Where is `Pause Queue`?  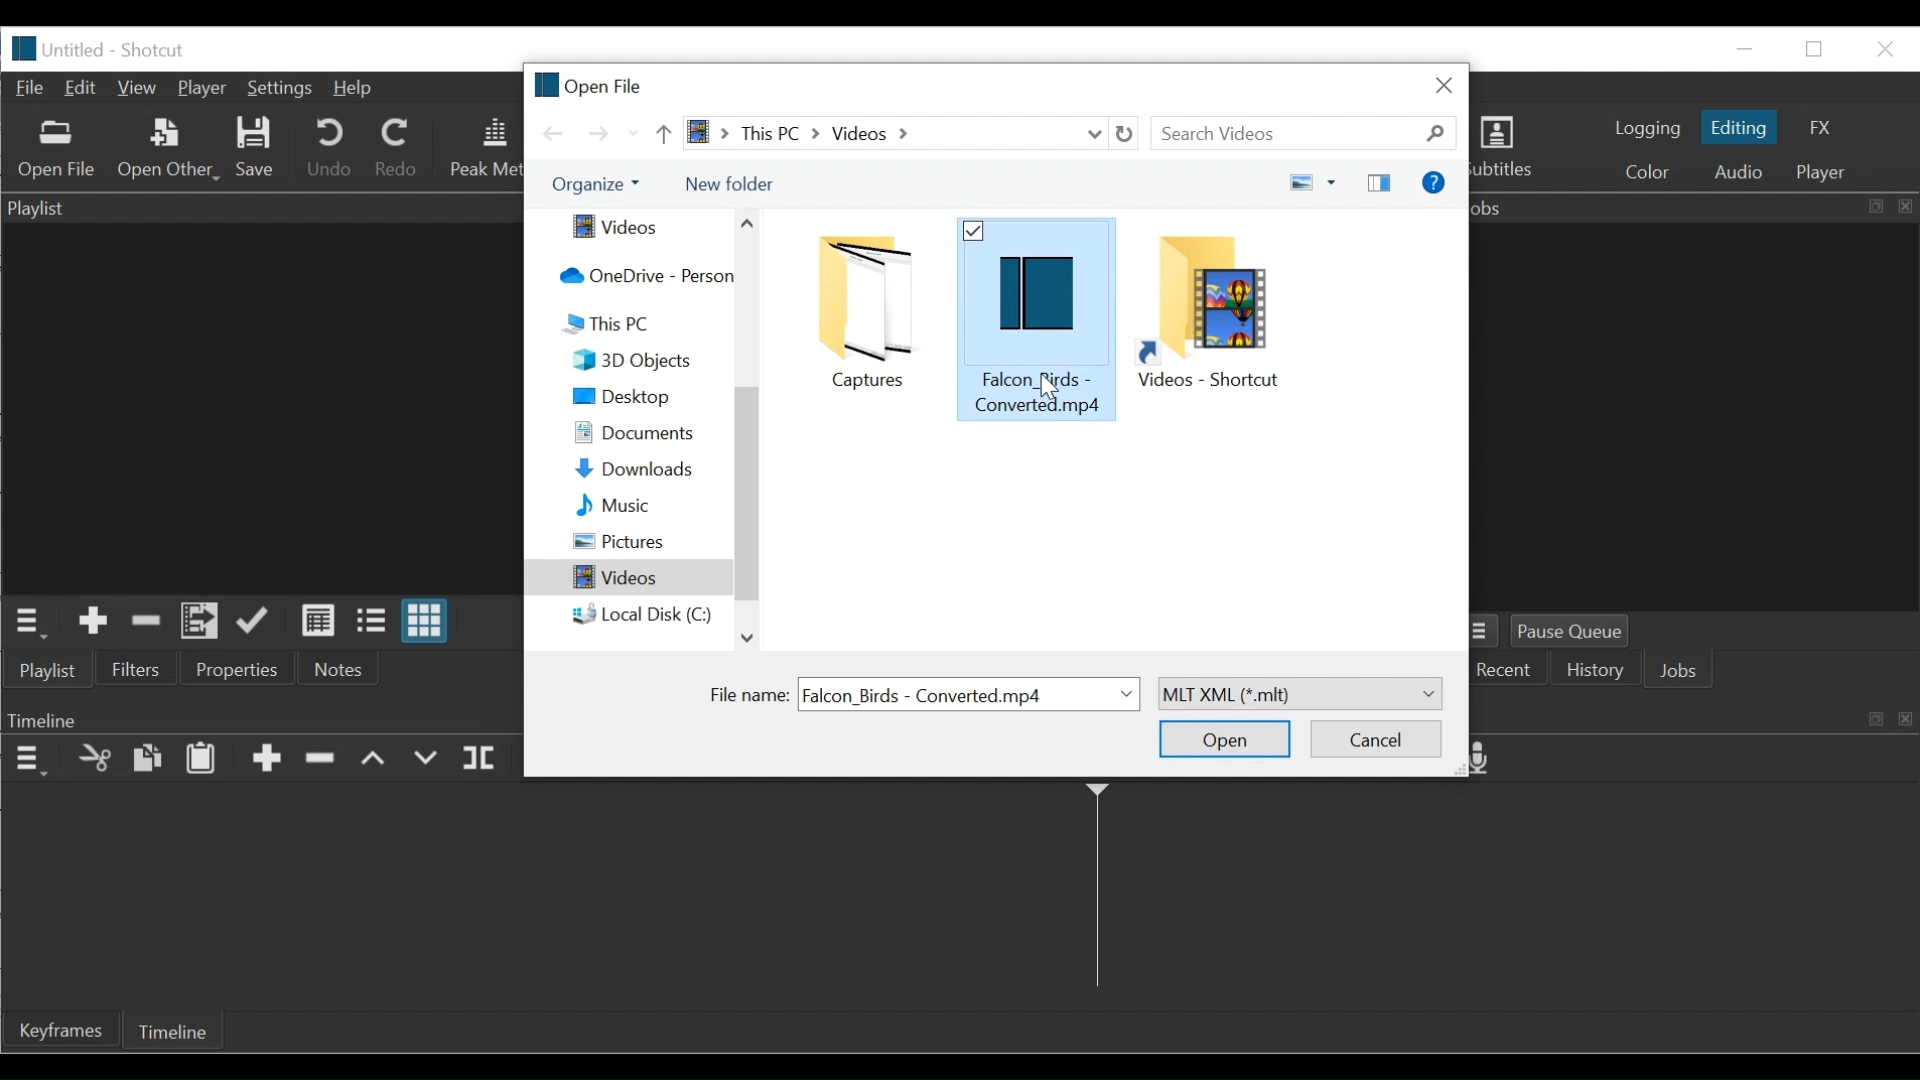
Pause Queue is located at coordinates (1580, 631).